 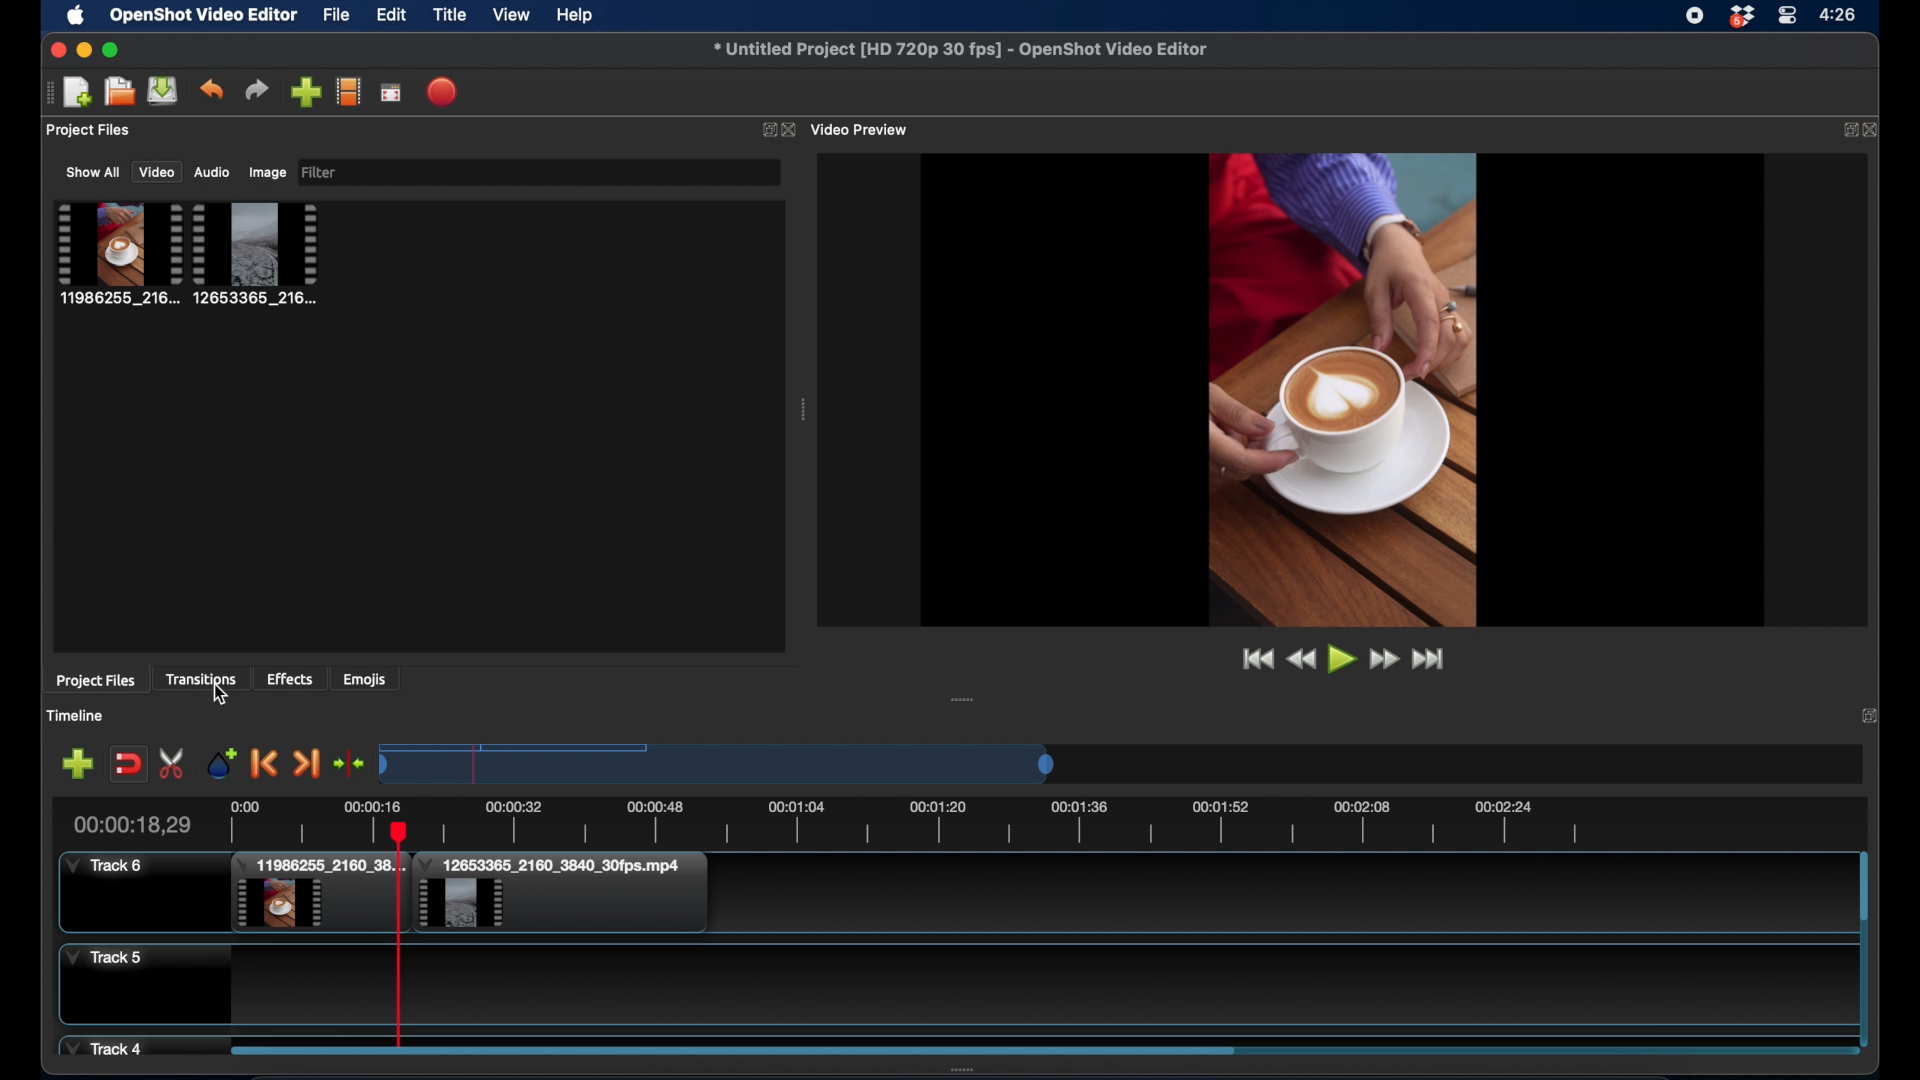 What do you see at coordinates (107, 1046) in the screenshot?
I see `track 4` at bounding box center [107, 1046].